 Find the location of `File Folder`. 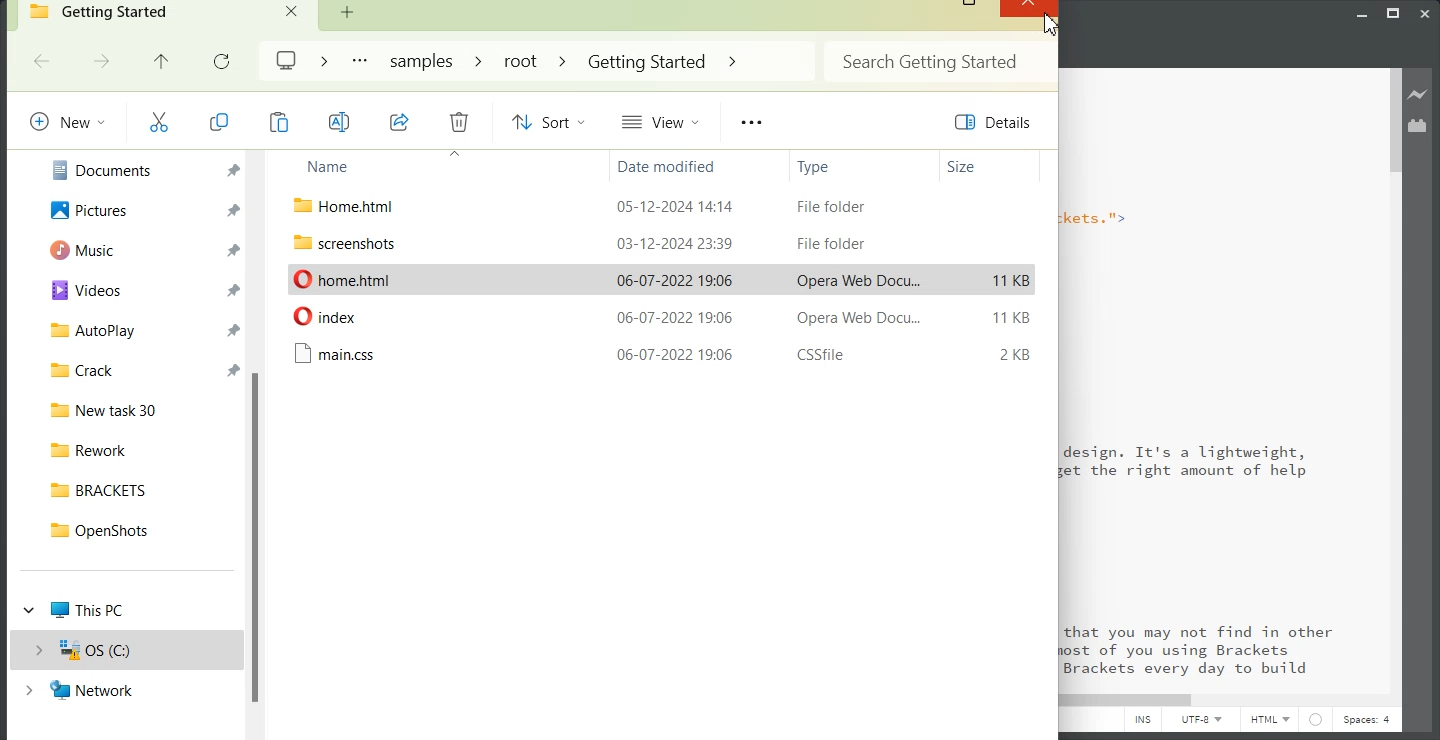

File Folder is located at coordinates (825, 354).